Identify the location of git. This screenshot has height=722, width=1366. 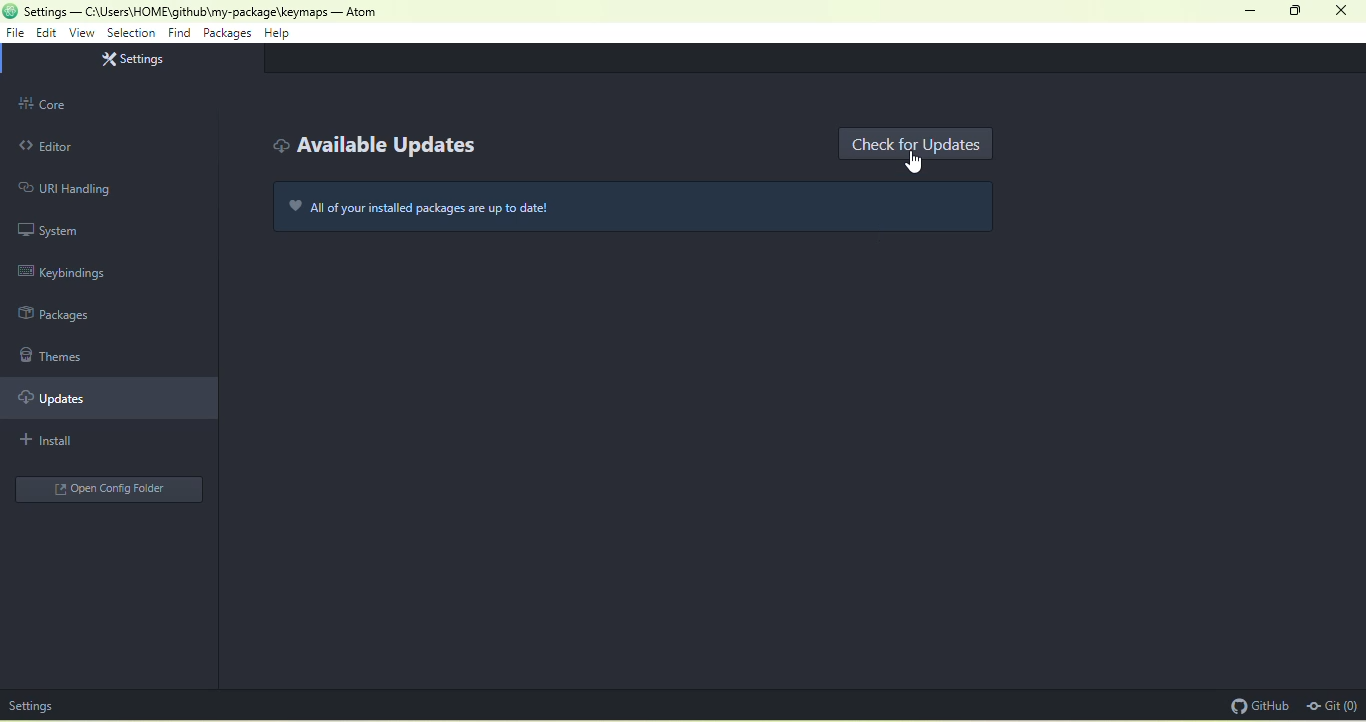
(1332, 707).